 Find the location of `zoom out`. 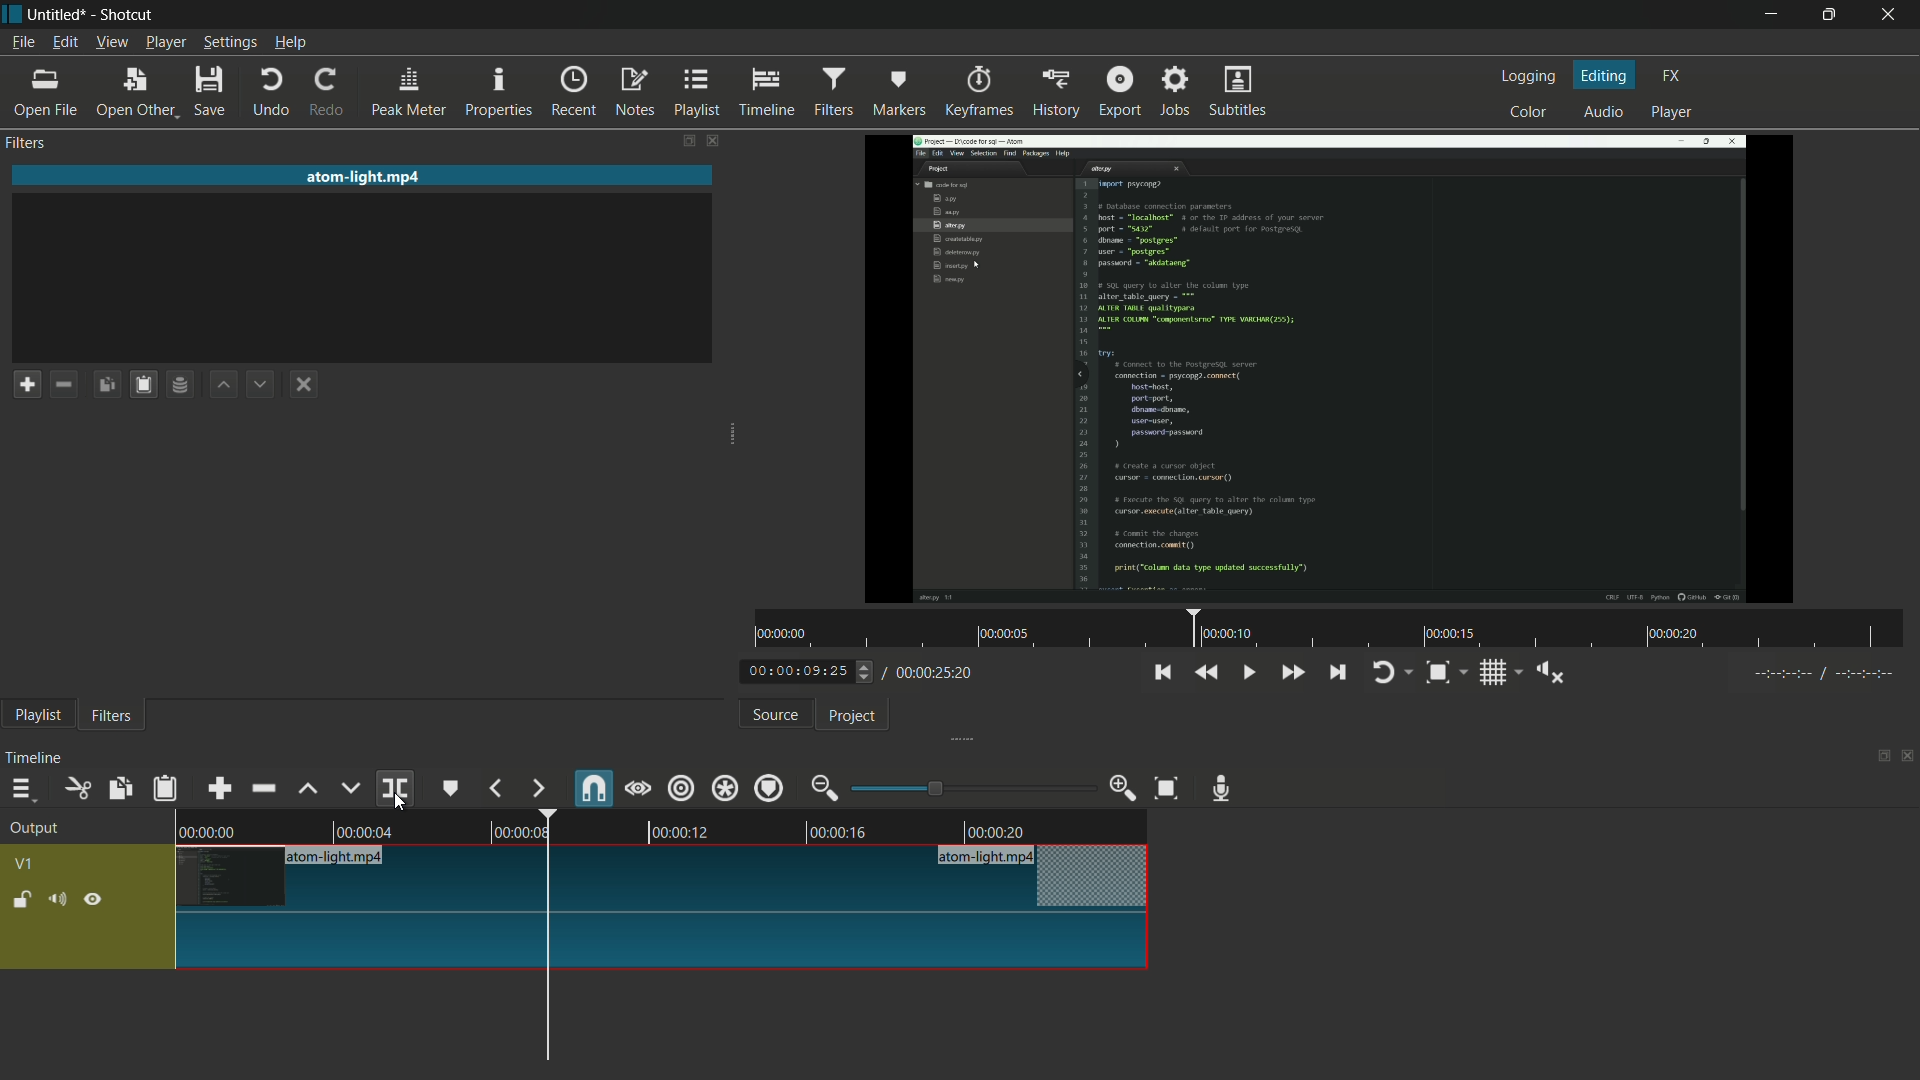

zoom out is located at coordinates (827, 788).